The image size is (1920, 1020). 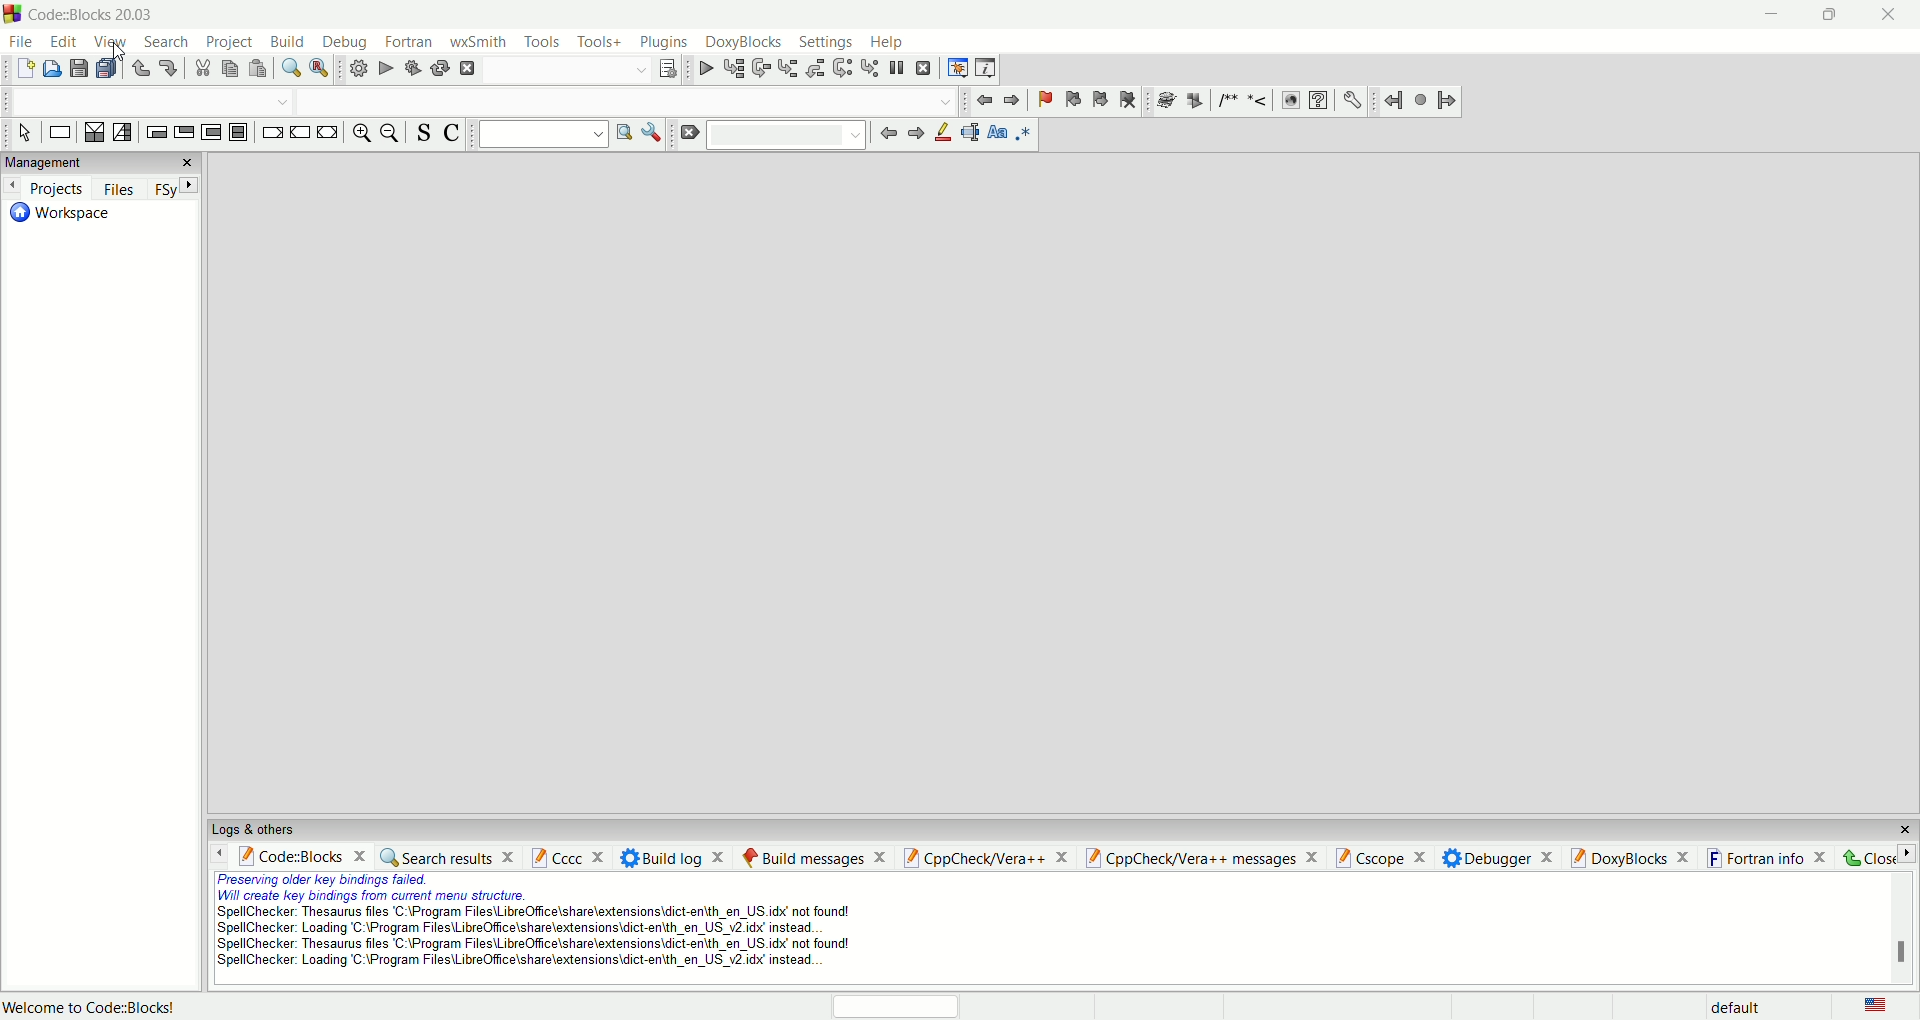 What do you see at coordinates (20, 41) in the screenshot?
I see `file` at bounding box center [20, 41].